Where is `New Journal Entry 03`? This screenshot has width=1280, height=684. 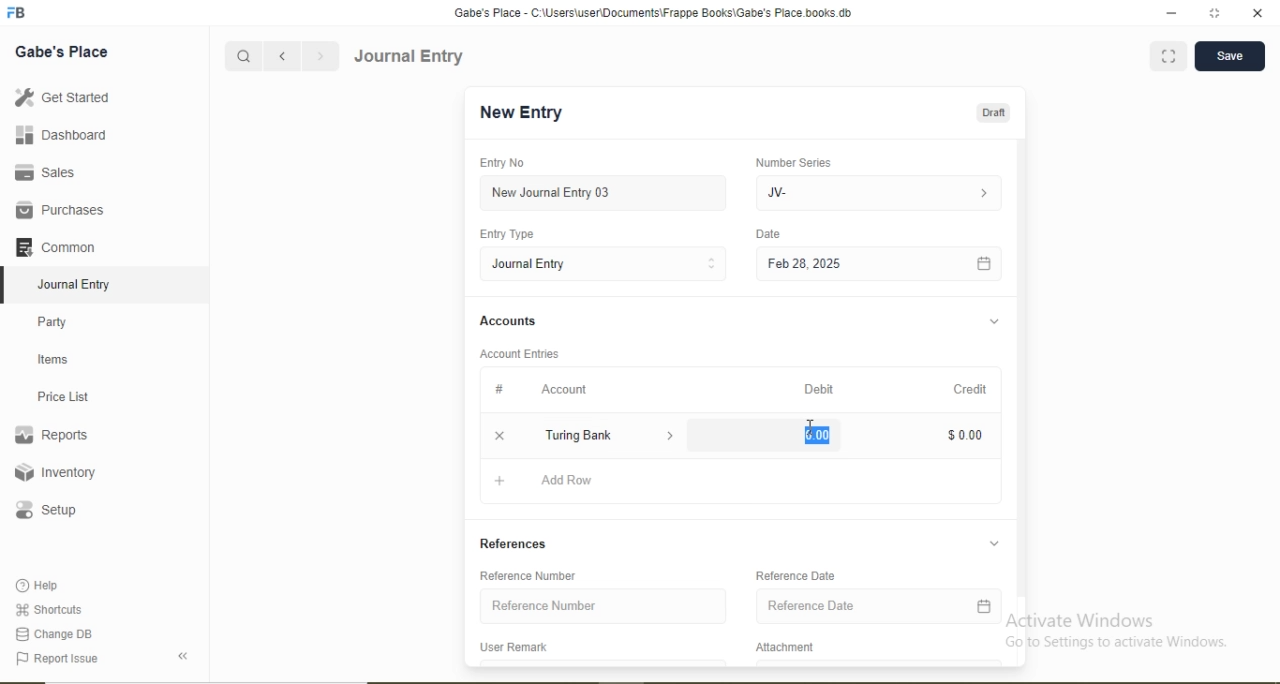
New Journal Entry 03 is located at coordinates (552, 193).